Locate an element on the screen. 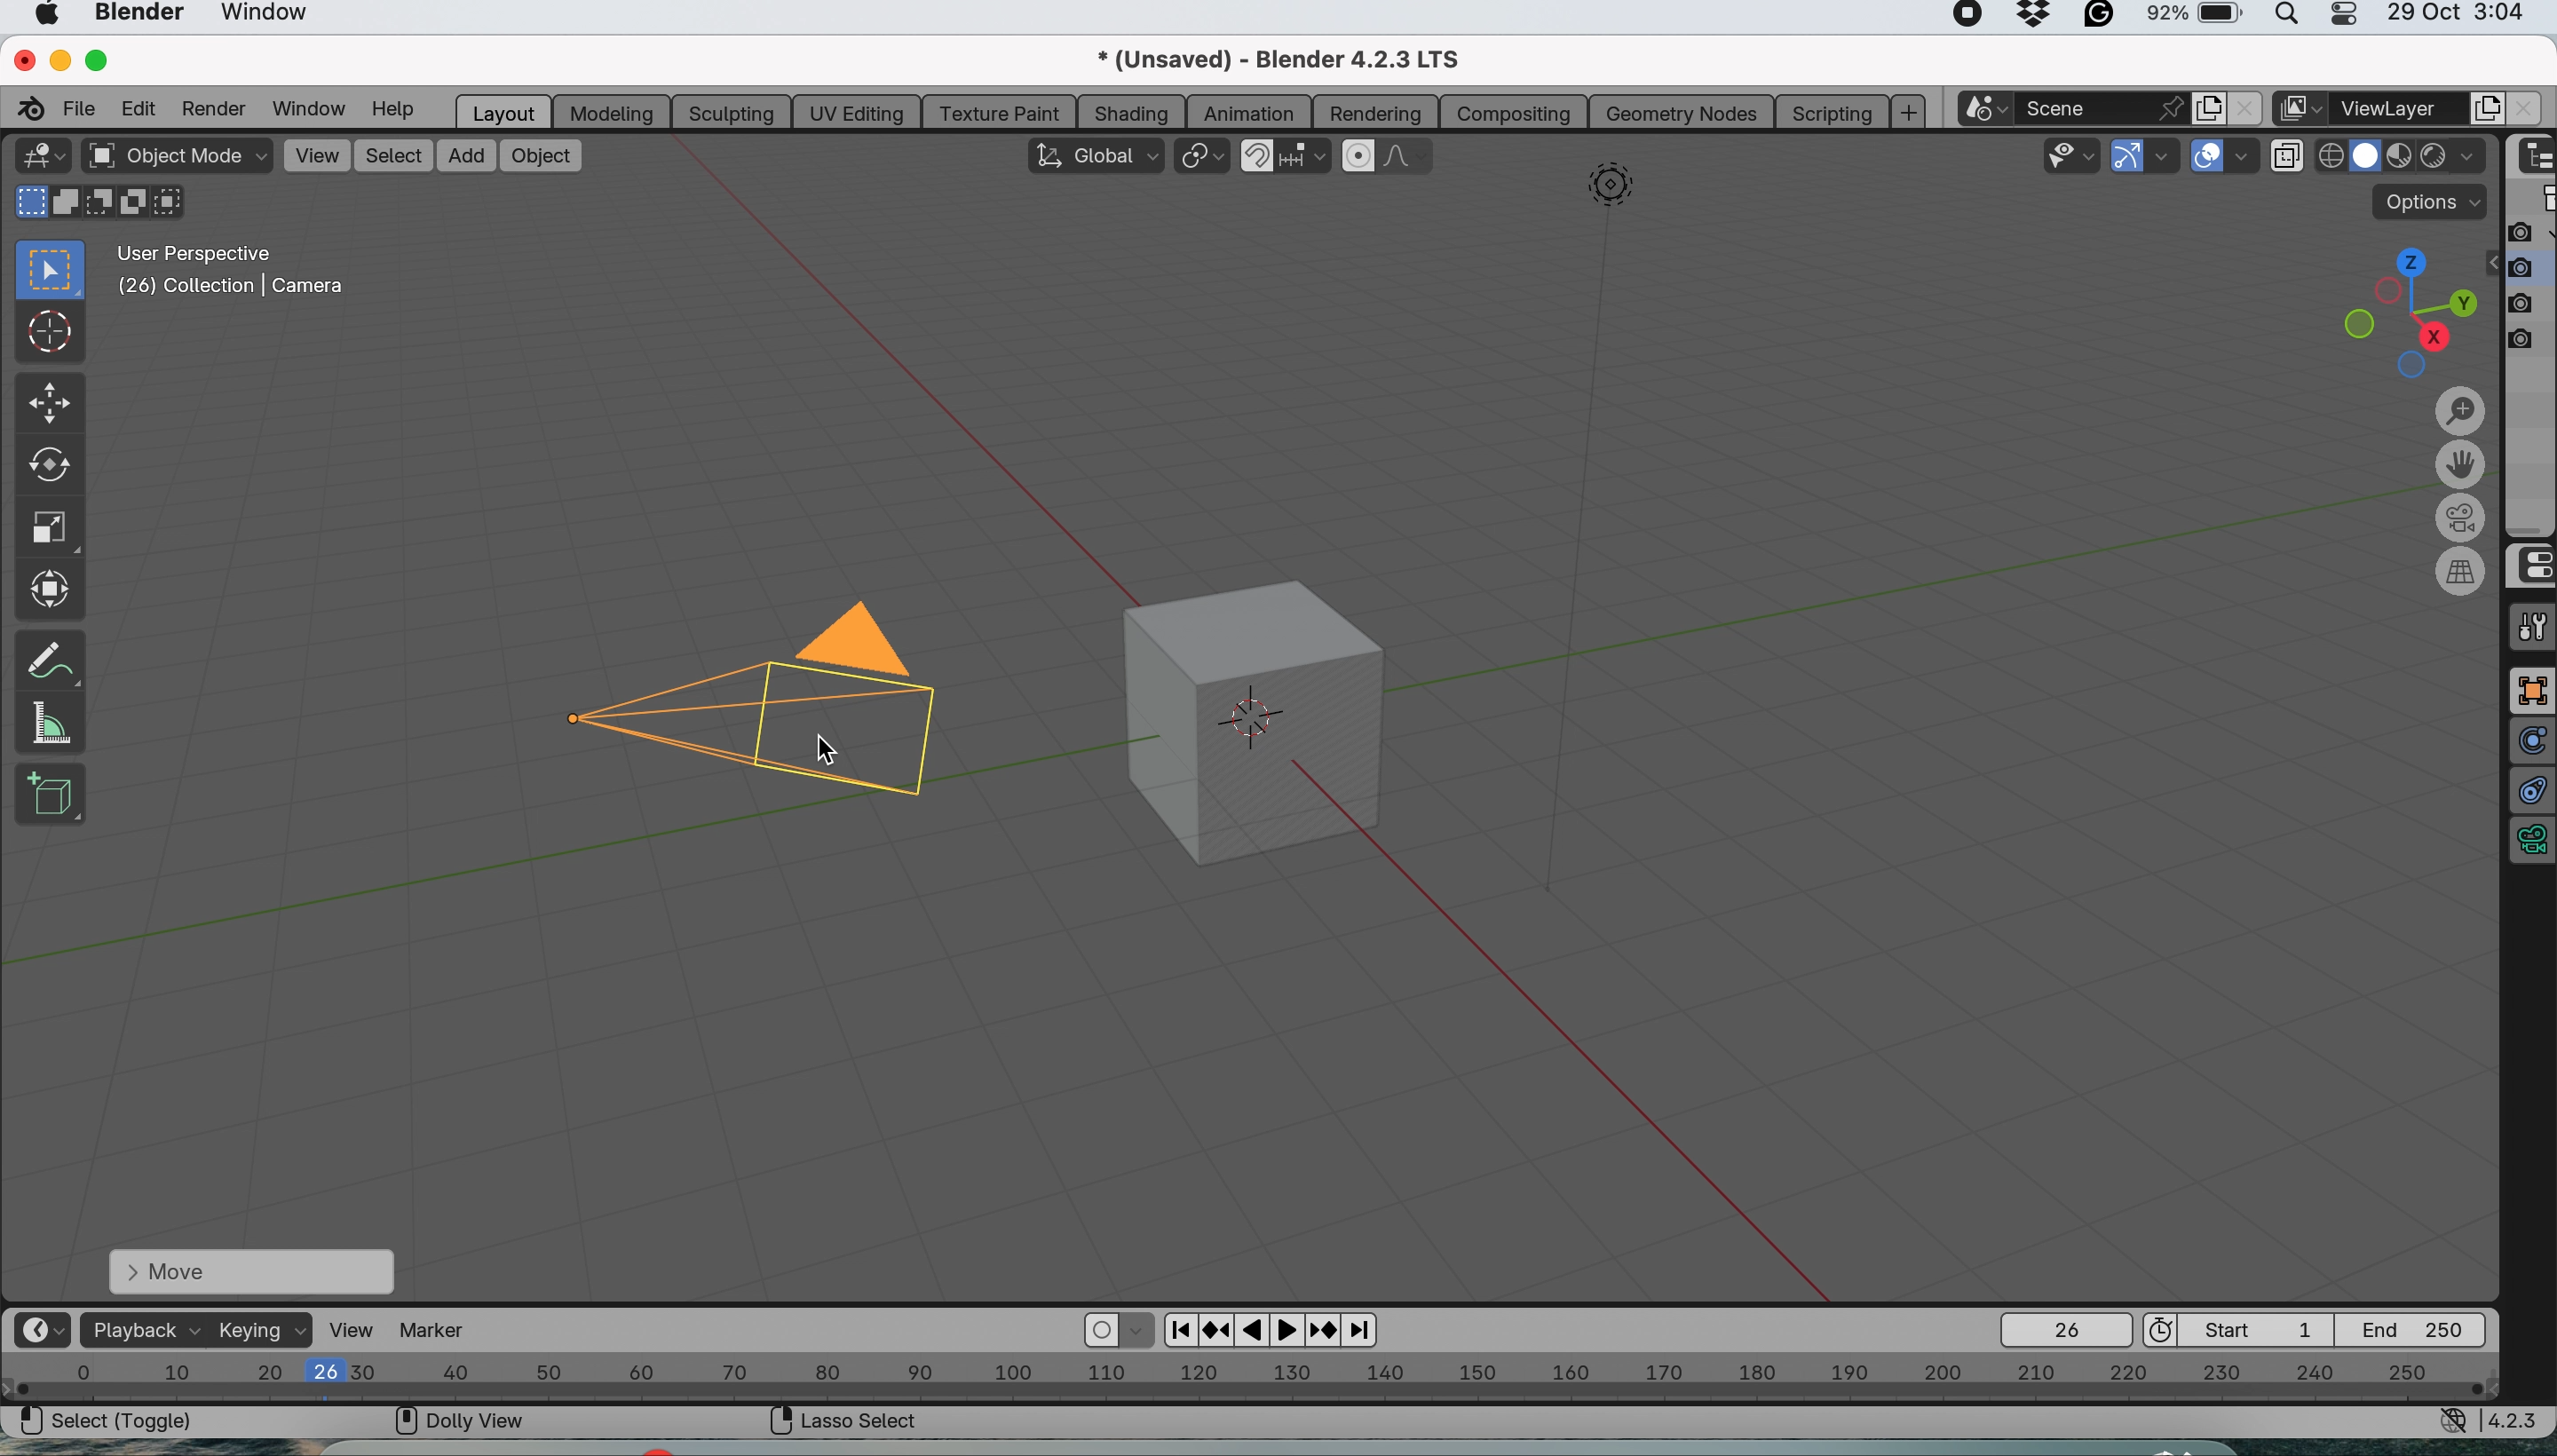 This screenshot has height=1456, width=2557. control center is located at coordinates (2352, 19).